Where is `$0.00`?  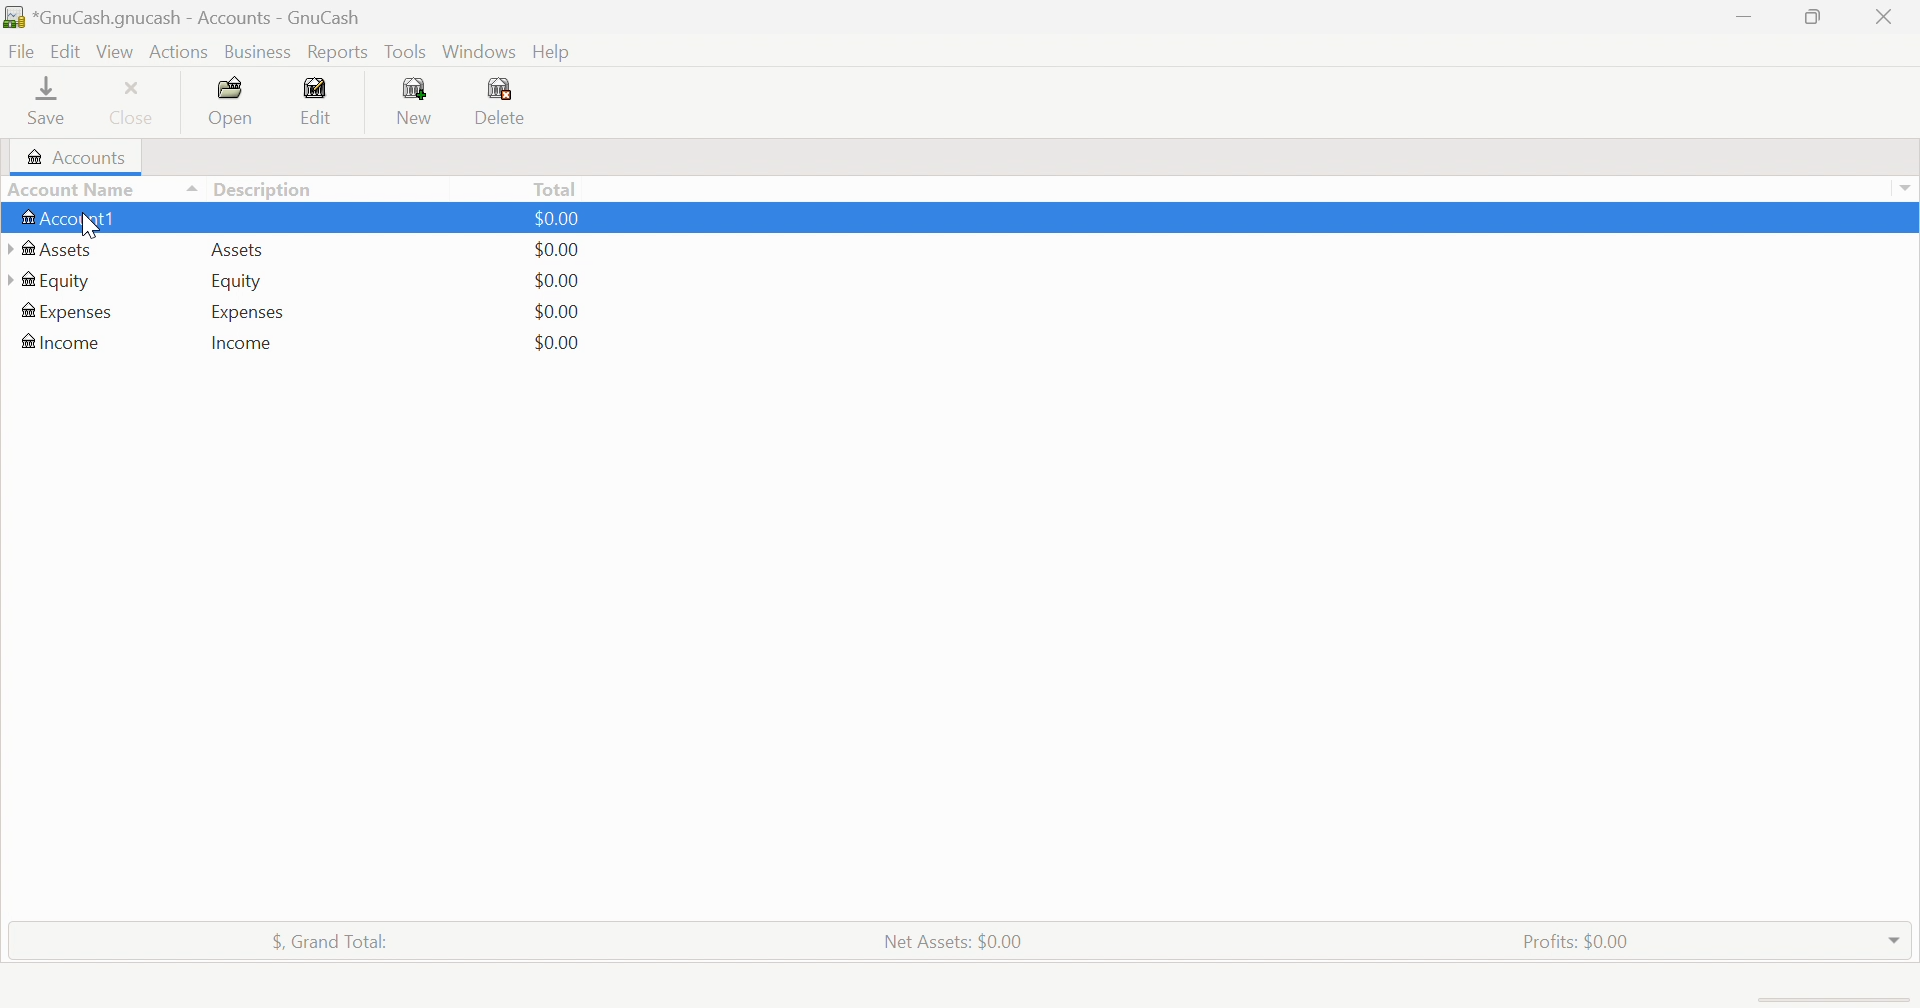
$0.00 is located at coordinates (557, 250).